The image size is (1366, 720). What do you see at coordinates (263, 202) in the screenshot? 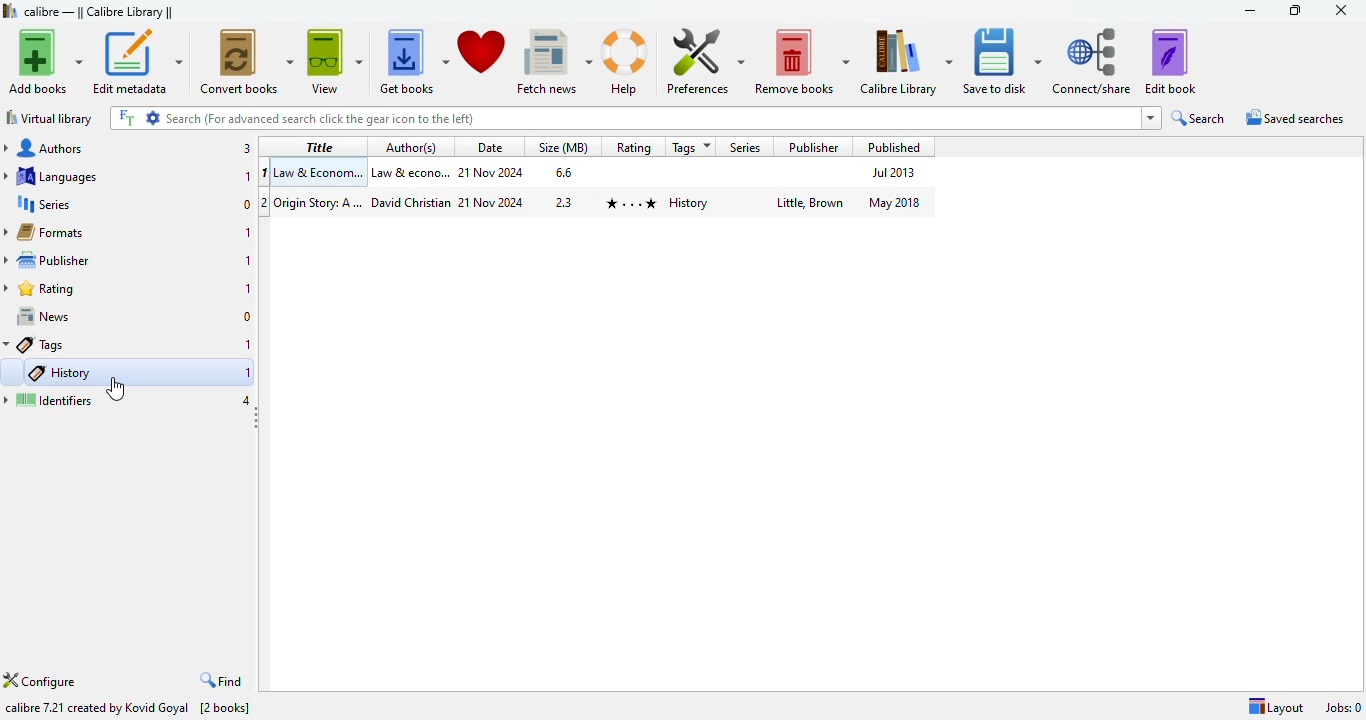
I see `2` at bounding box center [263, 202].